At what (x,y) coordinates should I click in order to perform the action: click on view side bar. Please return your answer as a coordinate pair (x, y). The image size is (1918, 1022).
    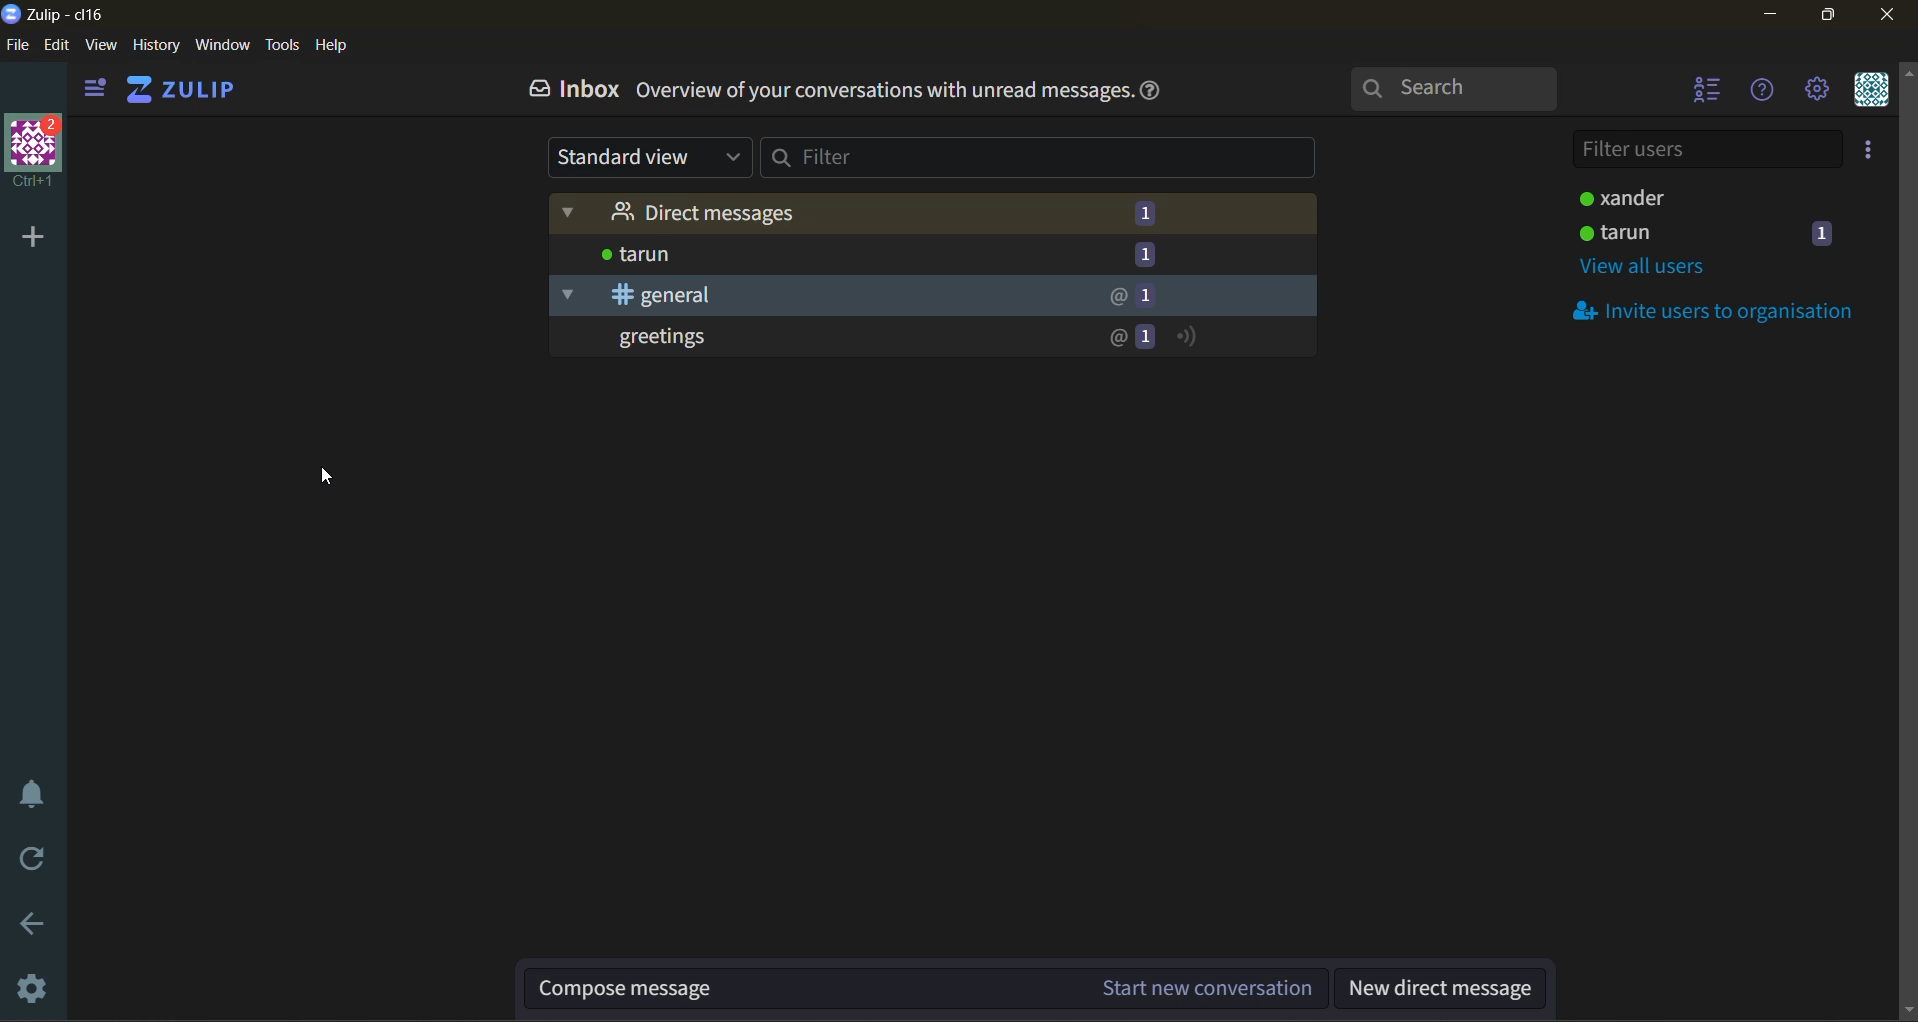
    Looking at the image, I should click on (96, 90).